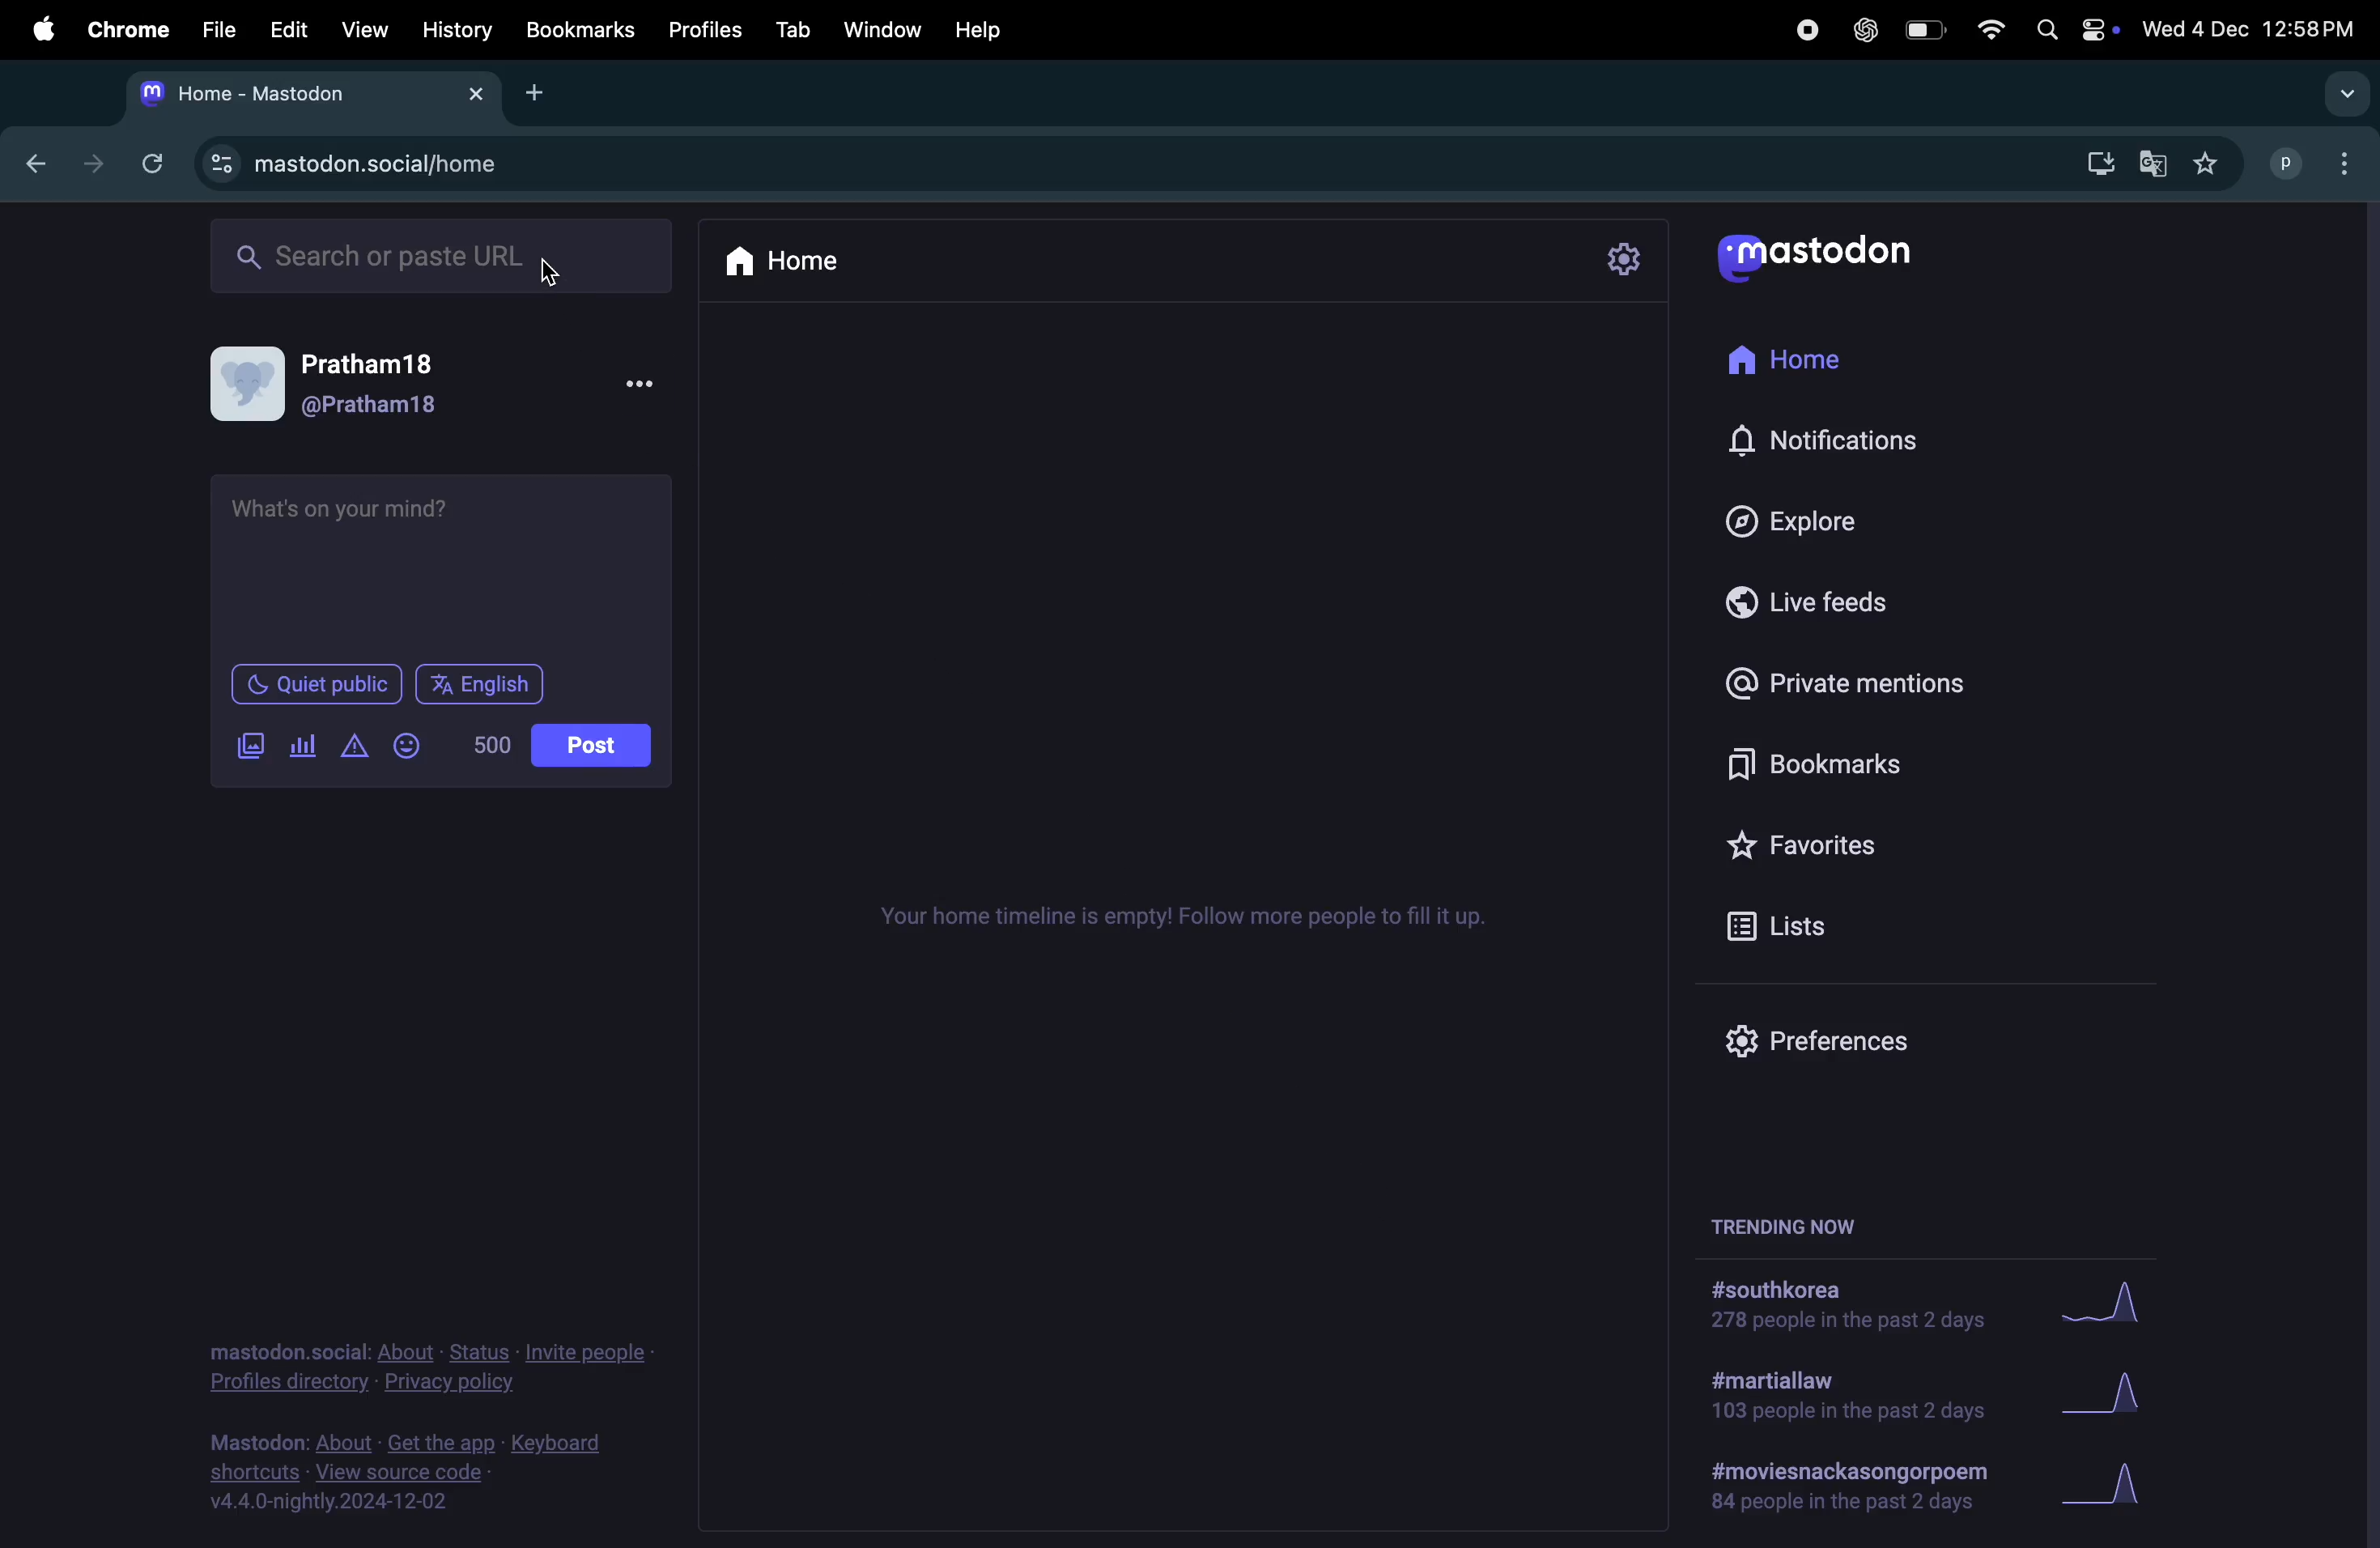  Describe the element at coordinates (1852, 1491) in the screenshot. I see `#moviesand poem` at that location.